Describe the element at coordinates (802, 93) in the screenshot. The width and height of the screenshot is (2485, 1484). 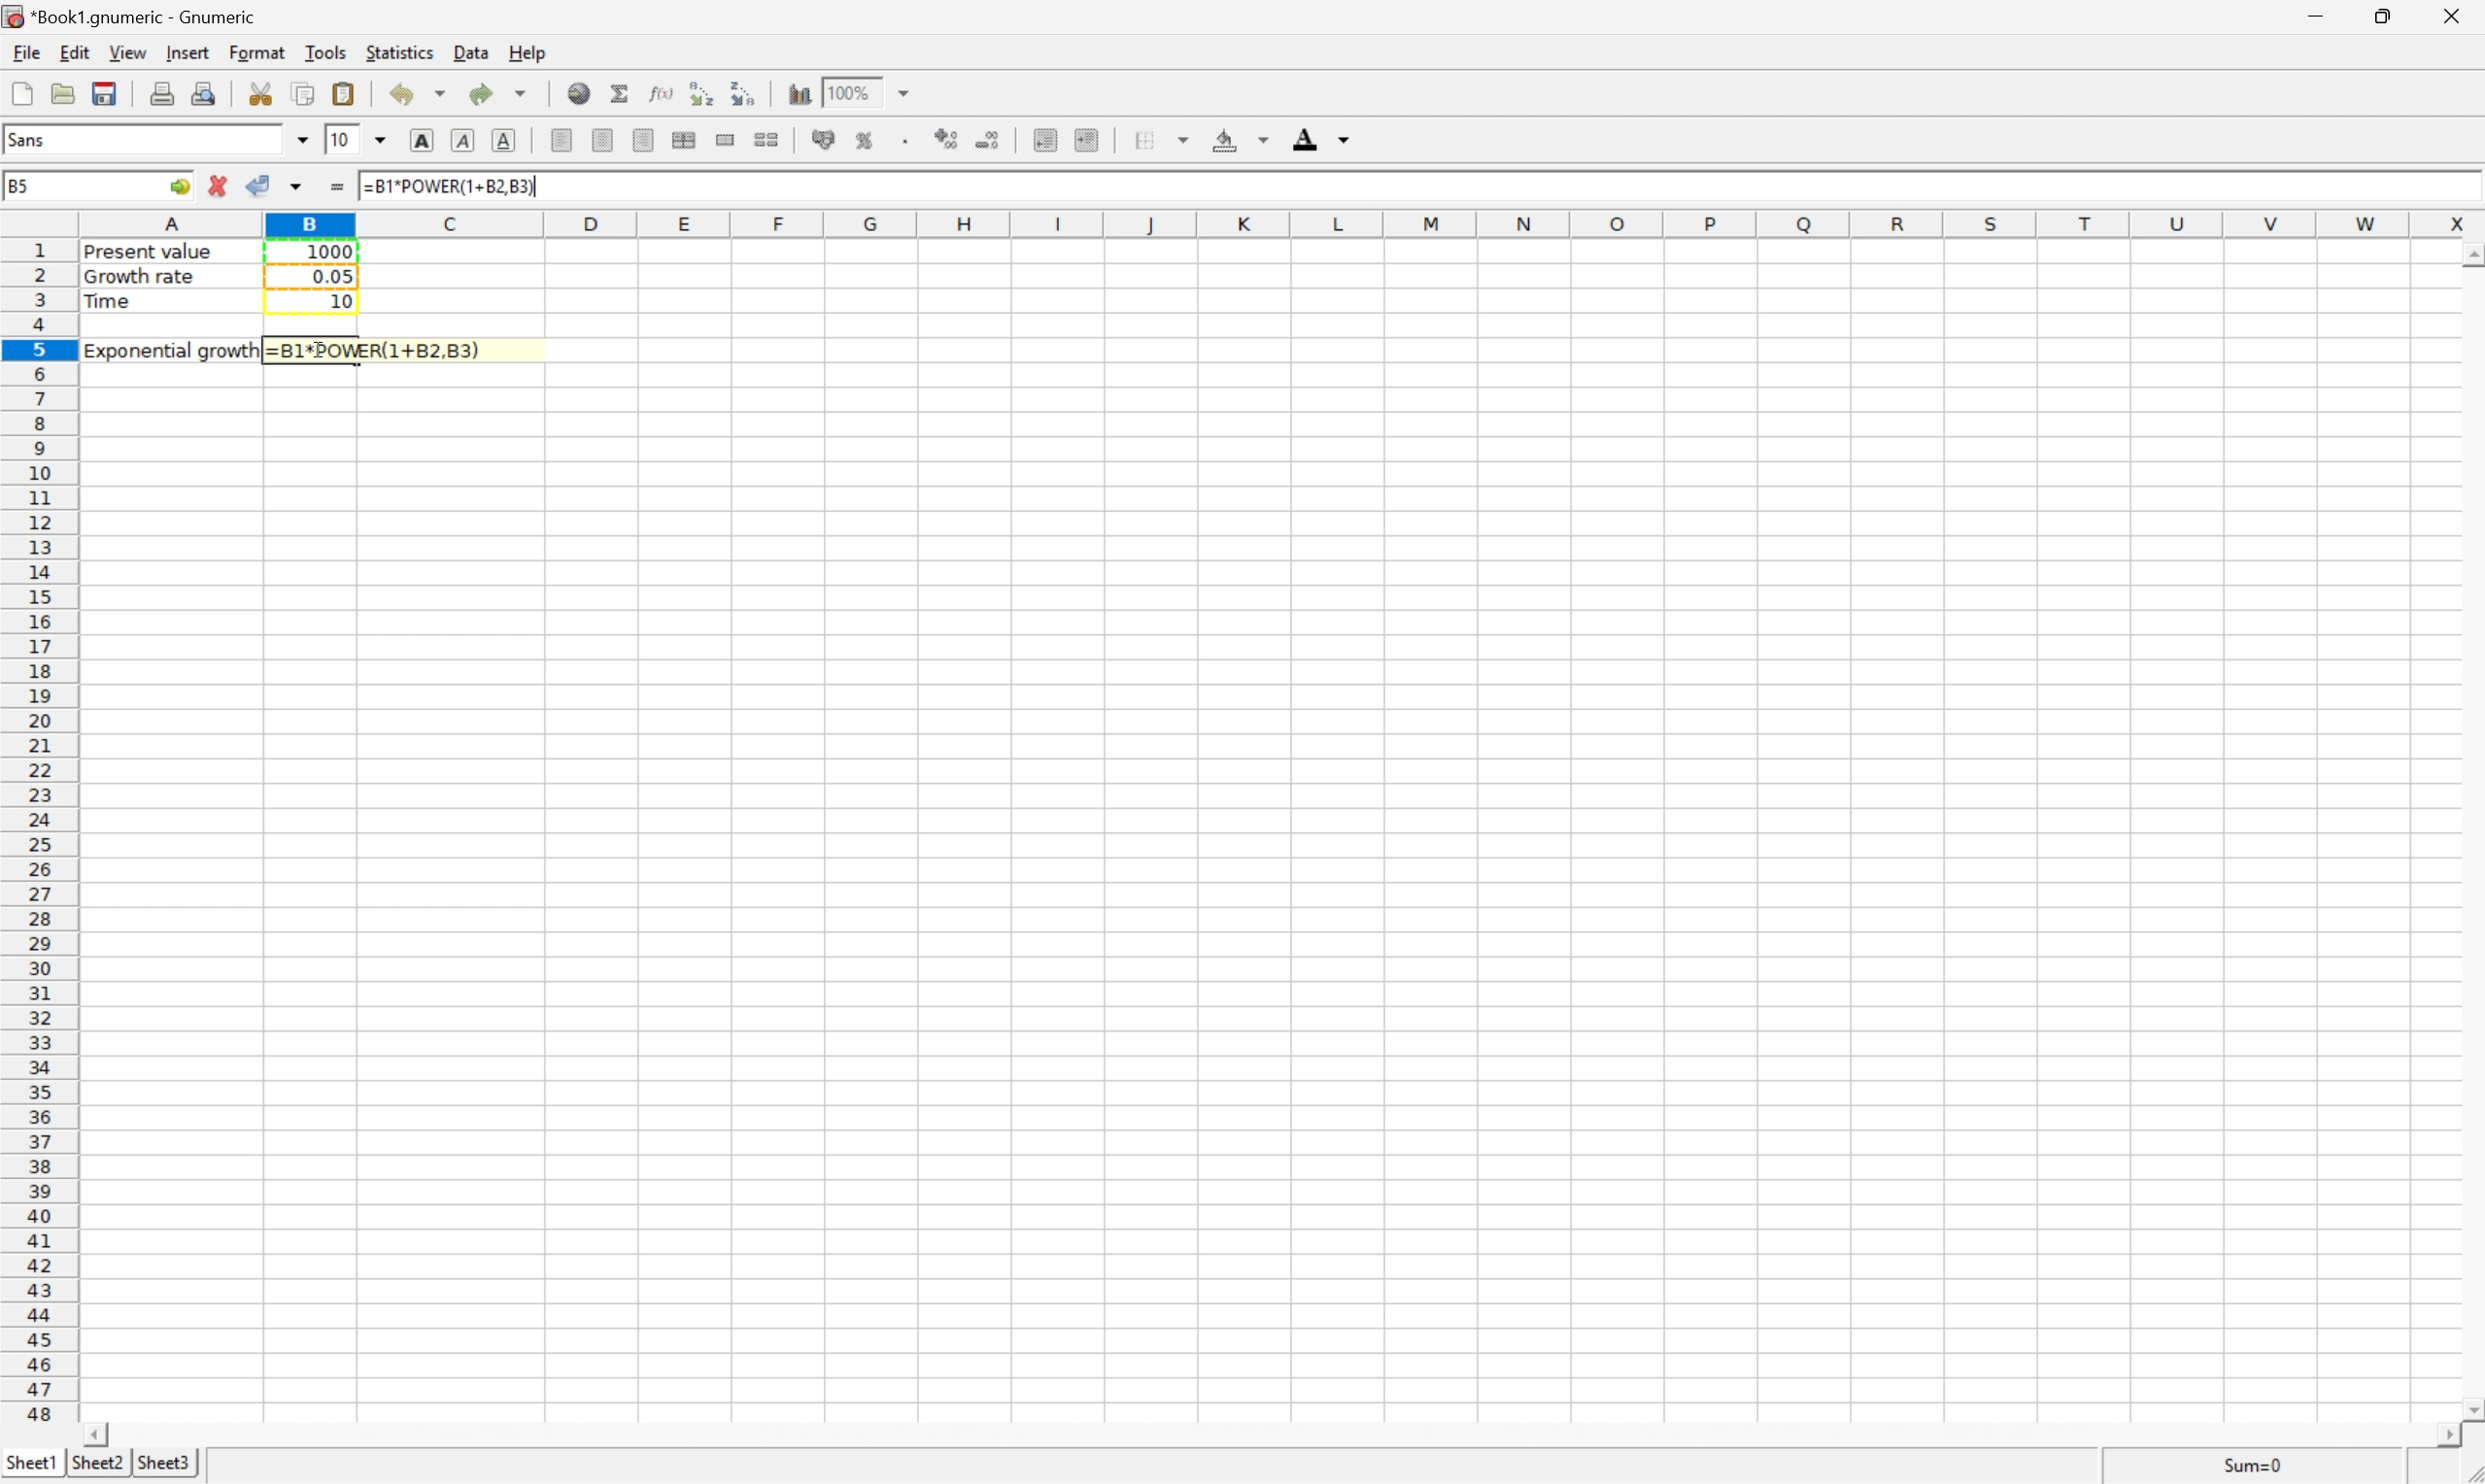
I see `Insert chart` at that location.